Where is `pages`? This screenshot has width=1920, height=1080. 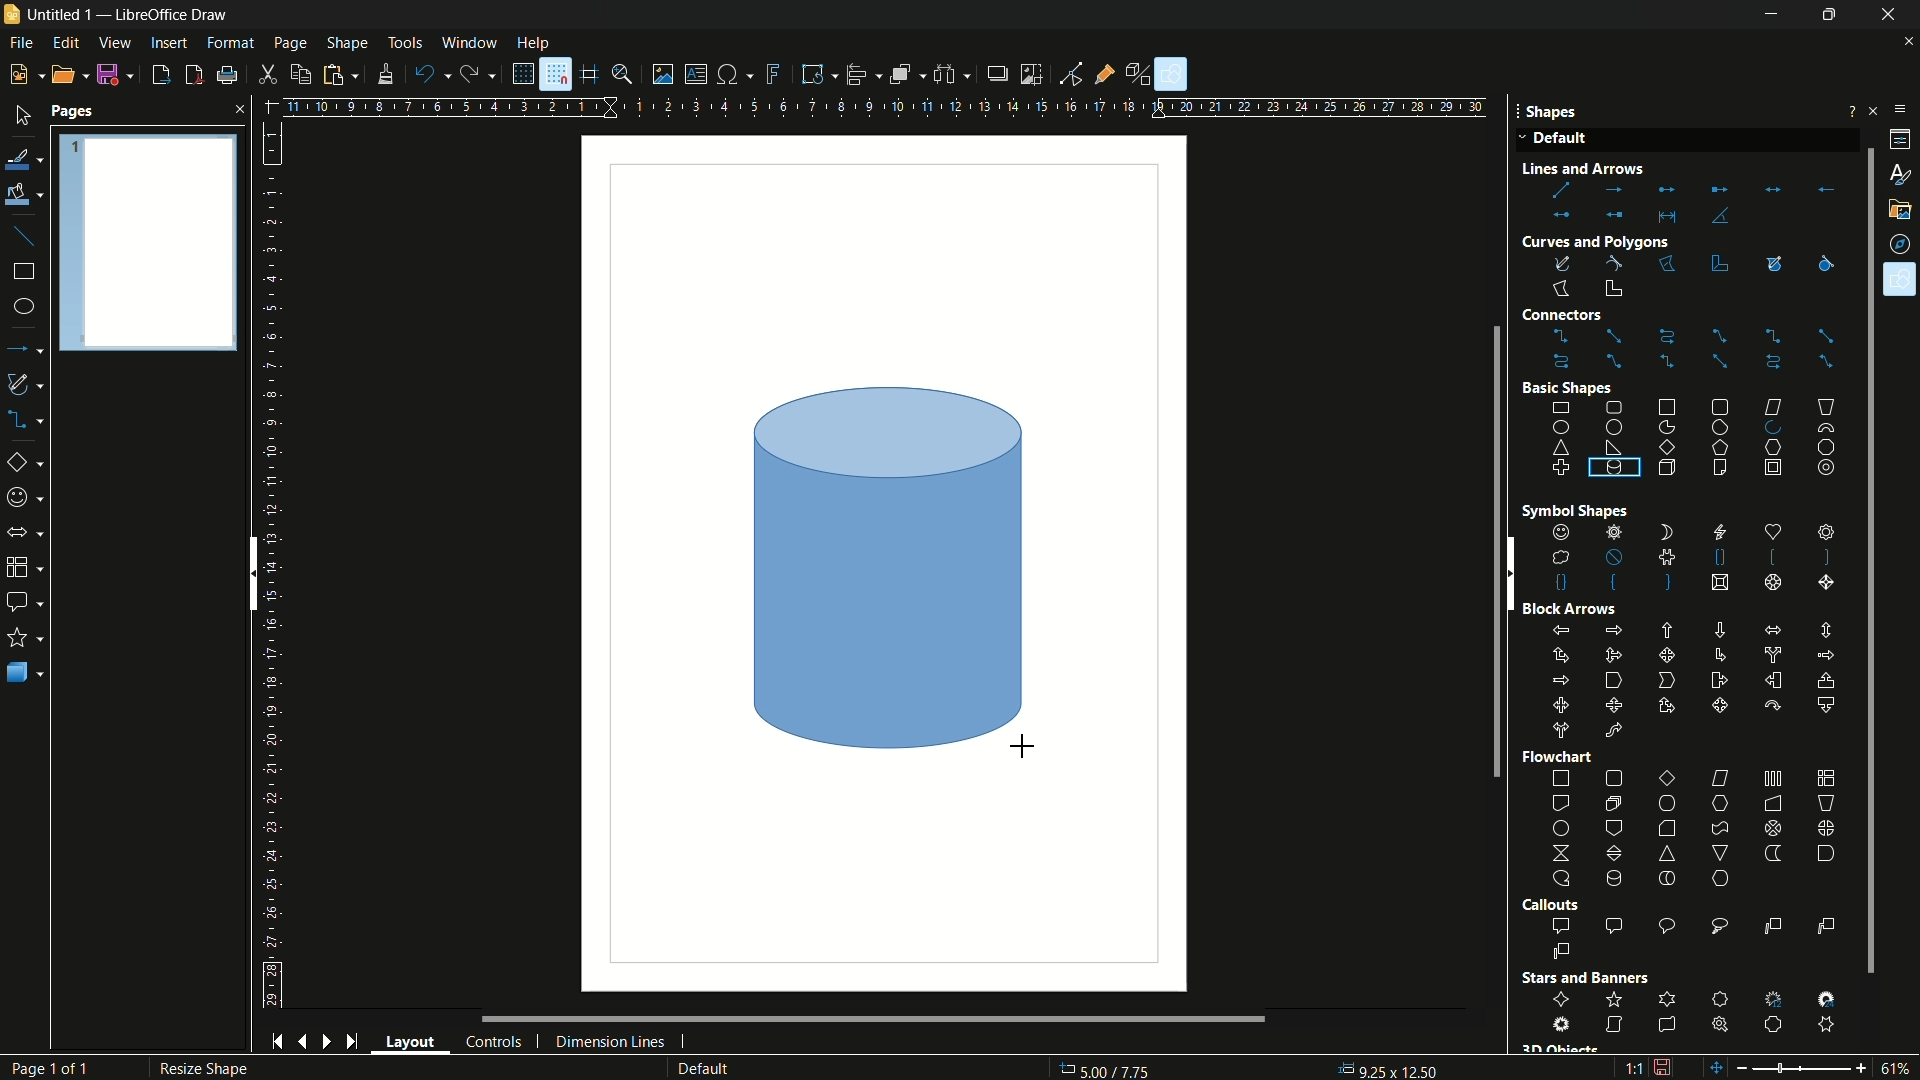
pages is located at coordinates (73, 112).